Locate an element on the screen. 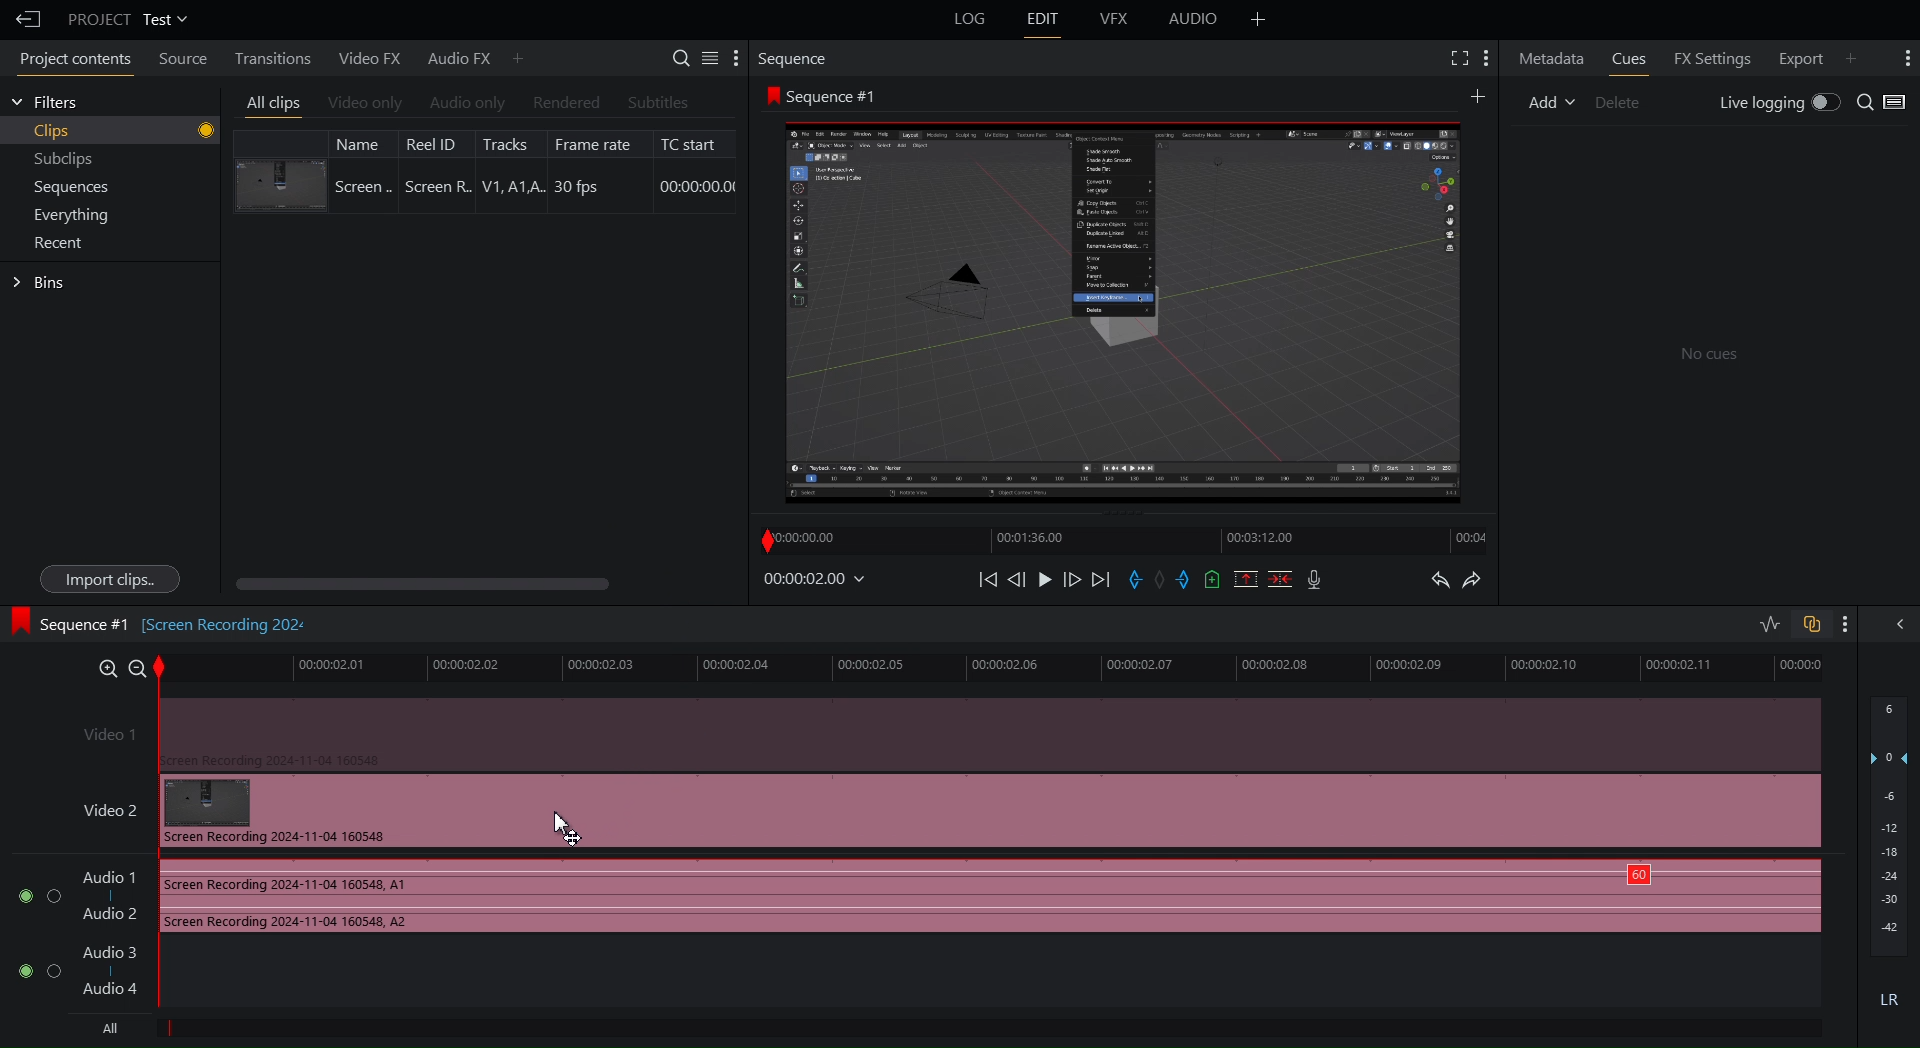 Image resolution: width=1920 pixels, height=1048 pixels. Bins is located at coordinates (42, 283).